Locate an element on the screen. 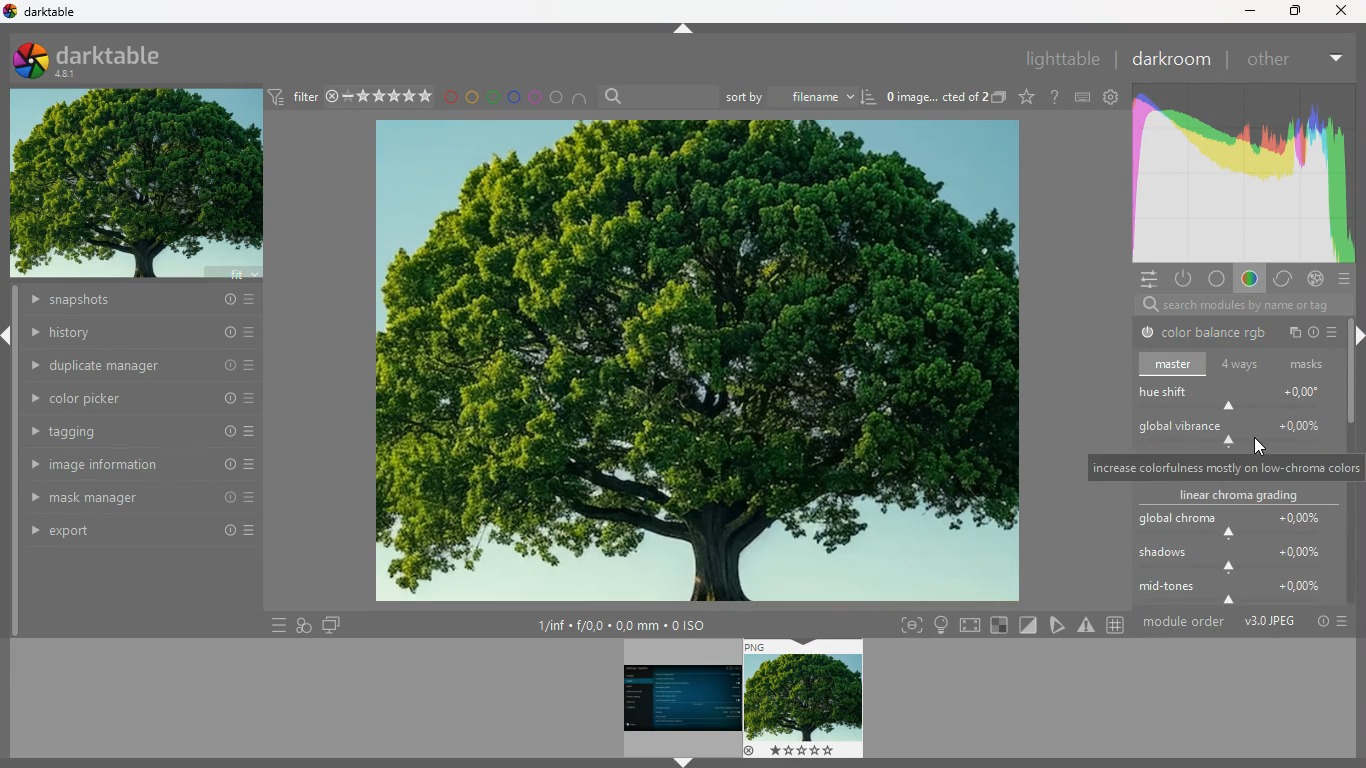 The width and height of the screenshot is (1366, 768). yellow is located at coordinates (473, 97).